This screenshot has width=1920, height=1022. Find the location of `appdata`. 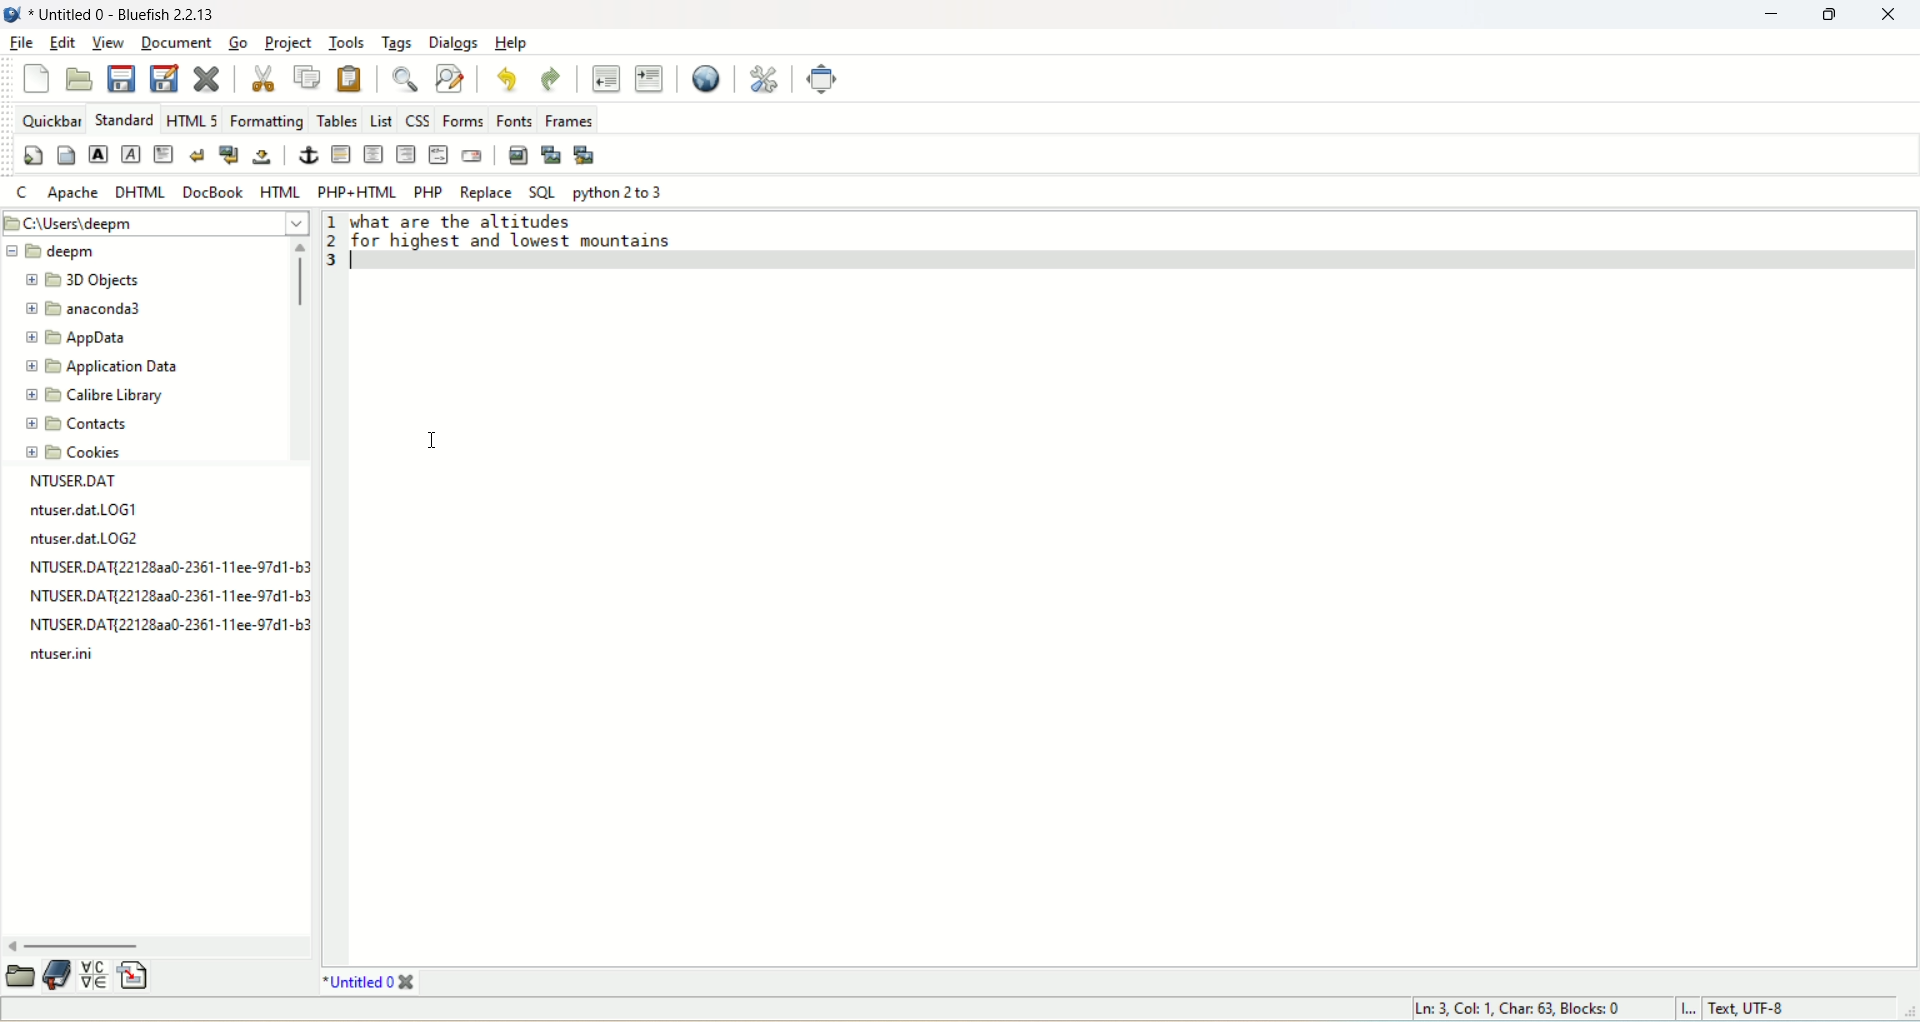

appdata is located at coordinates (89, 339).